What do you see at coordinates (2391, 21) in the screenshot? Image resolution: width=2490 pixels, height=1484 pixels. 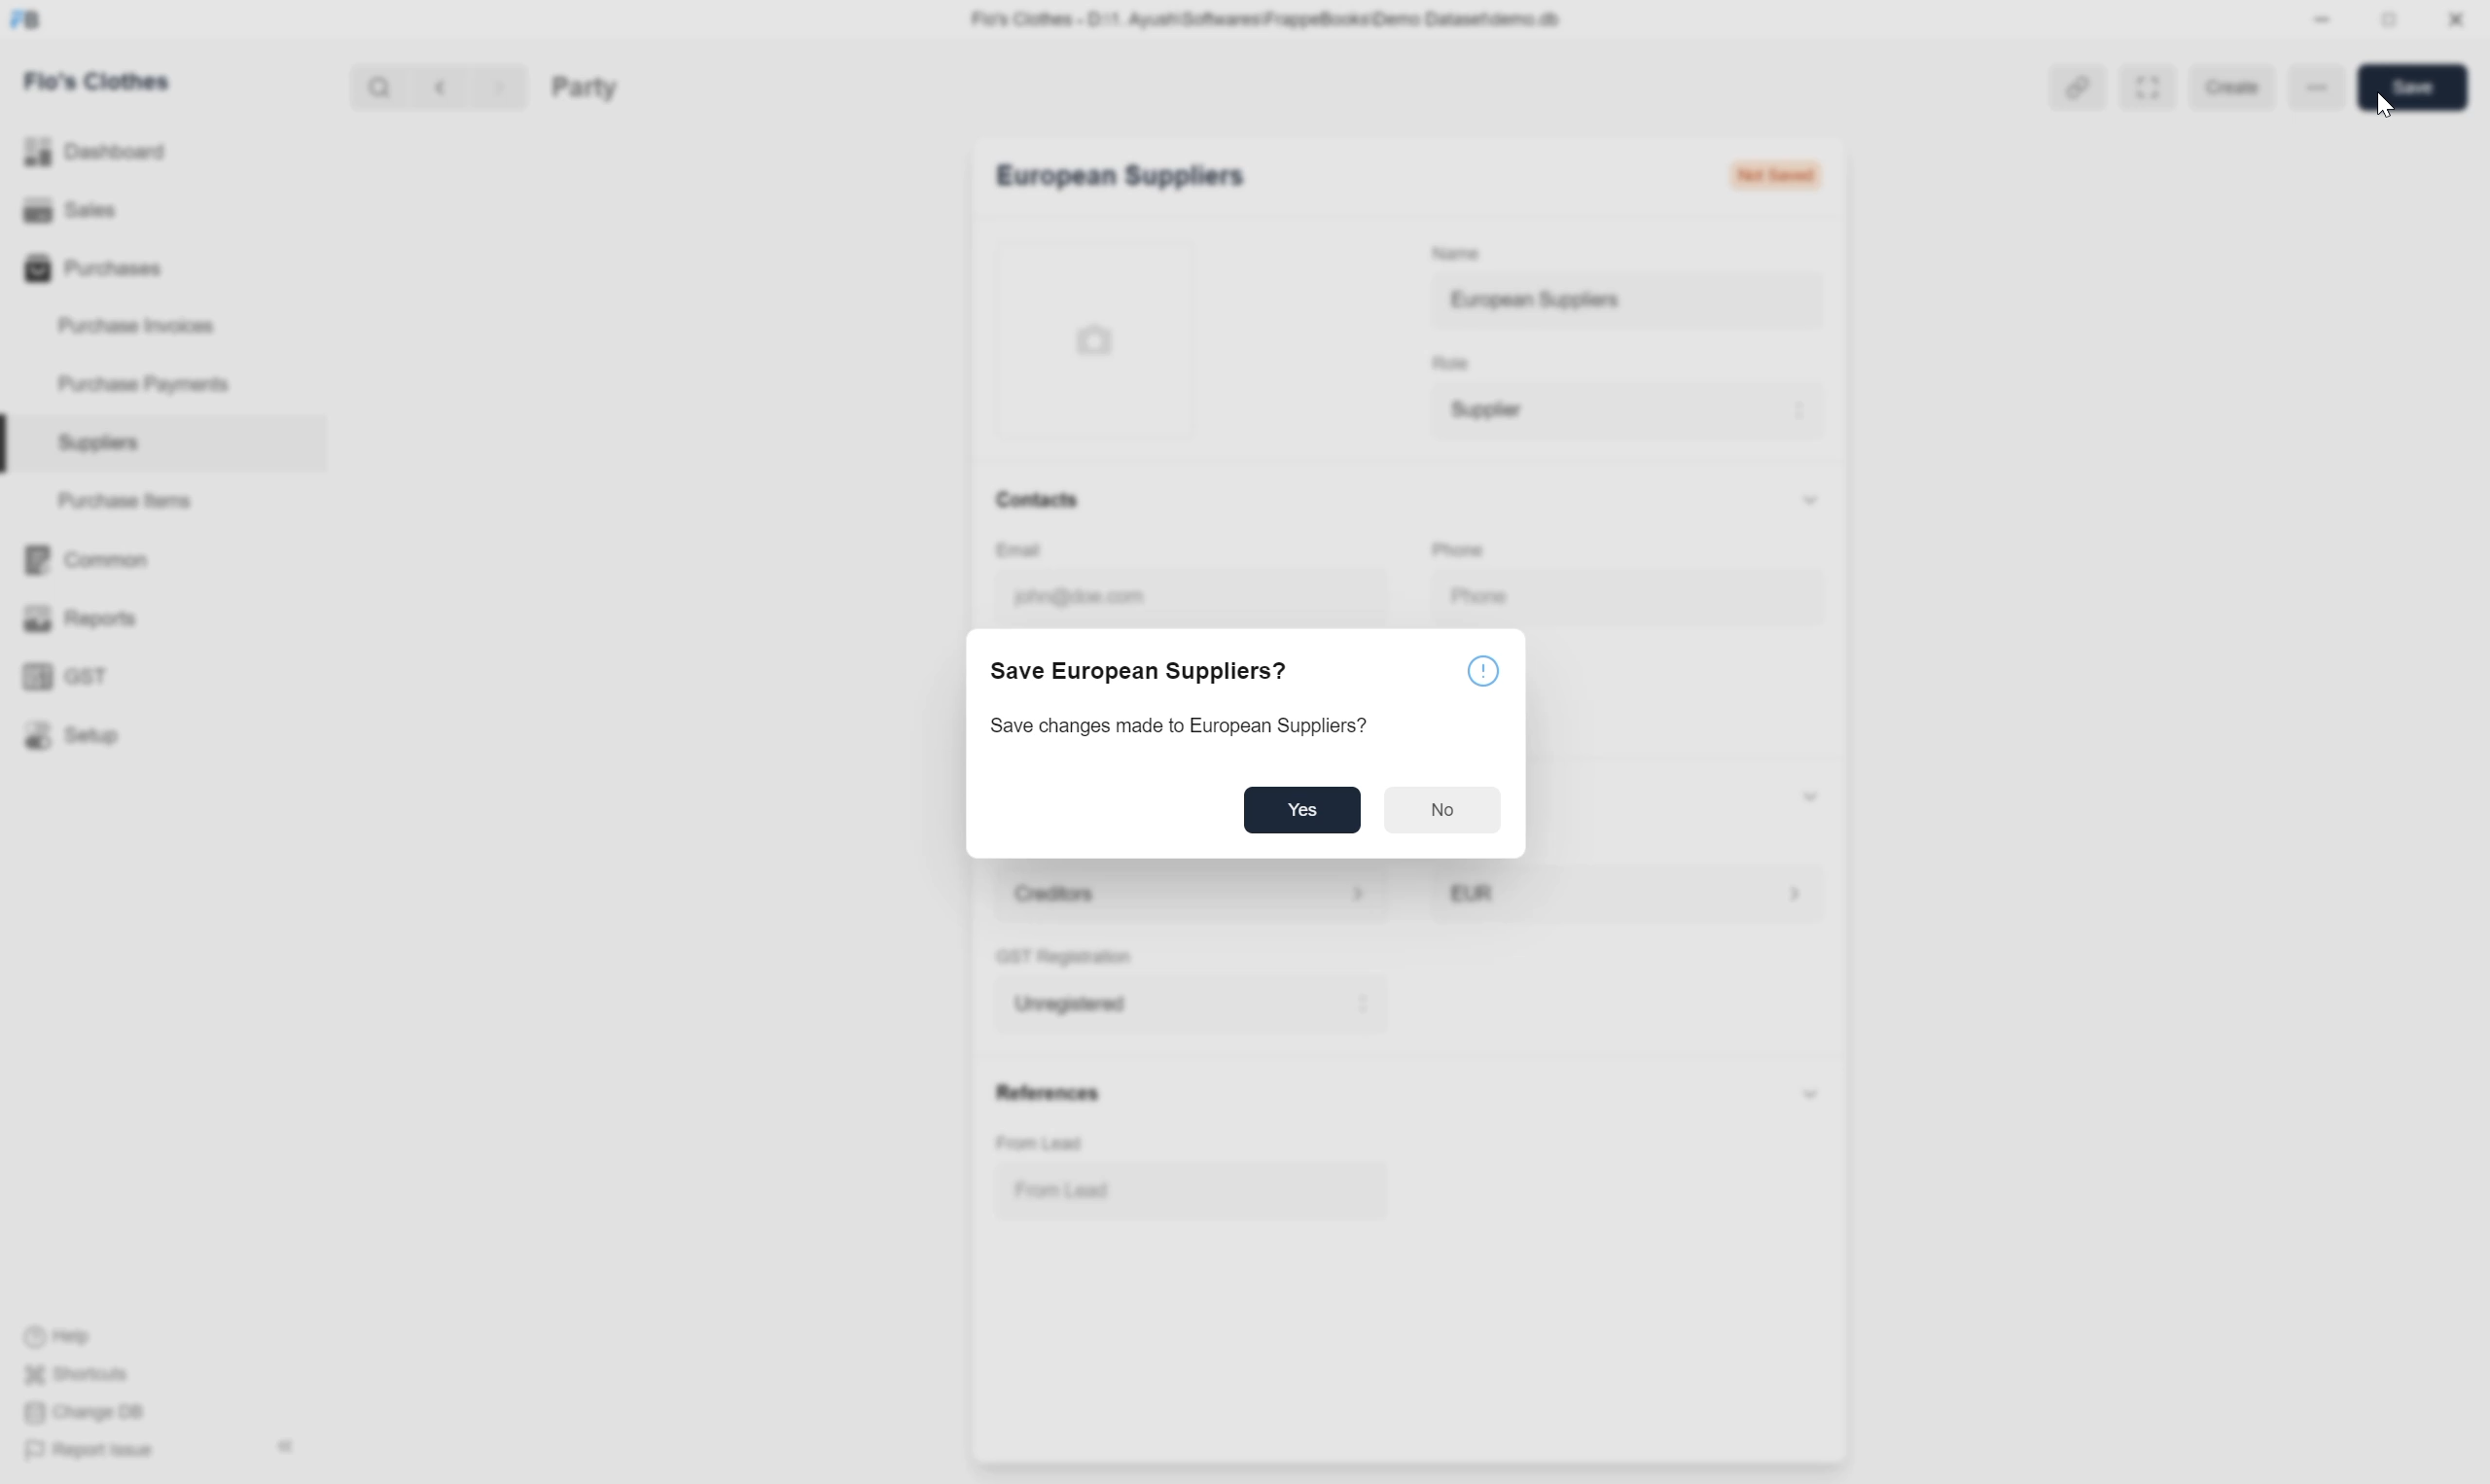 I see `close down` at bounding box center [2391, 21].